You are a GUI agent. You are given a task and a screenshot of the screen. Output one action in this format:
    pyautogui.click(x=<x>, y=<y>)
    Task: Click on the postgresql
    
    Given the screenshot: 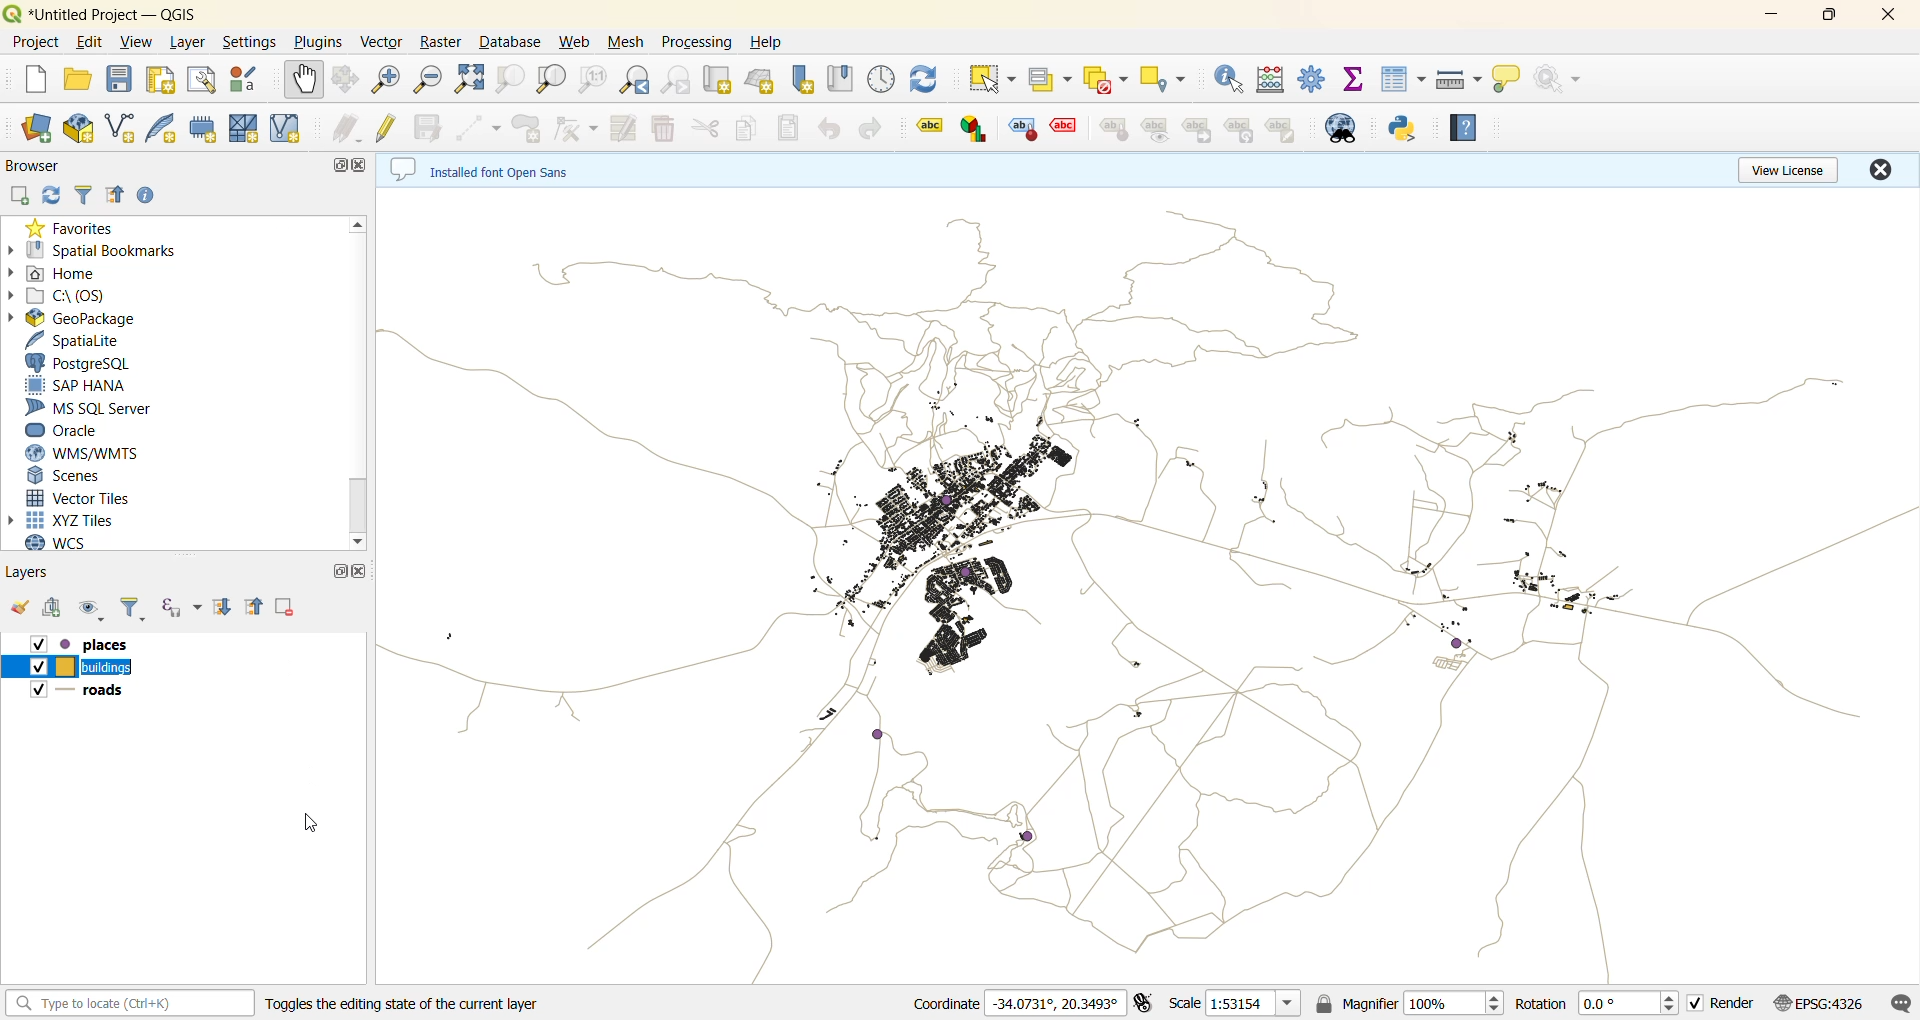 What is the action you would take?
    pyautogui.click(x=79, y=363)
    